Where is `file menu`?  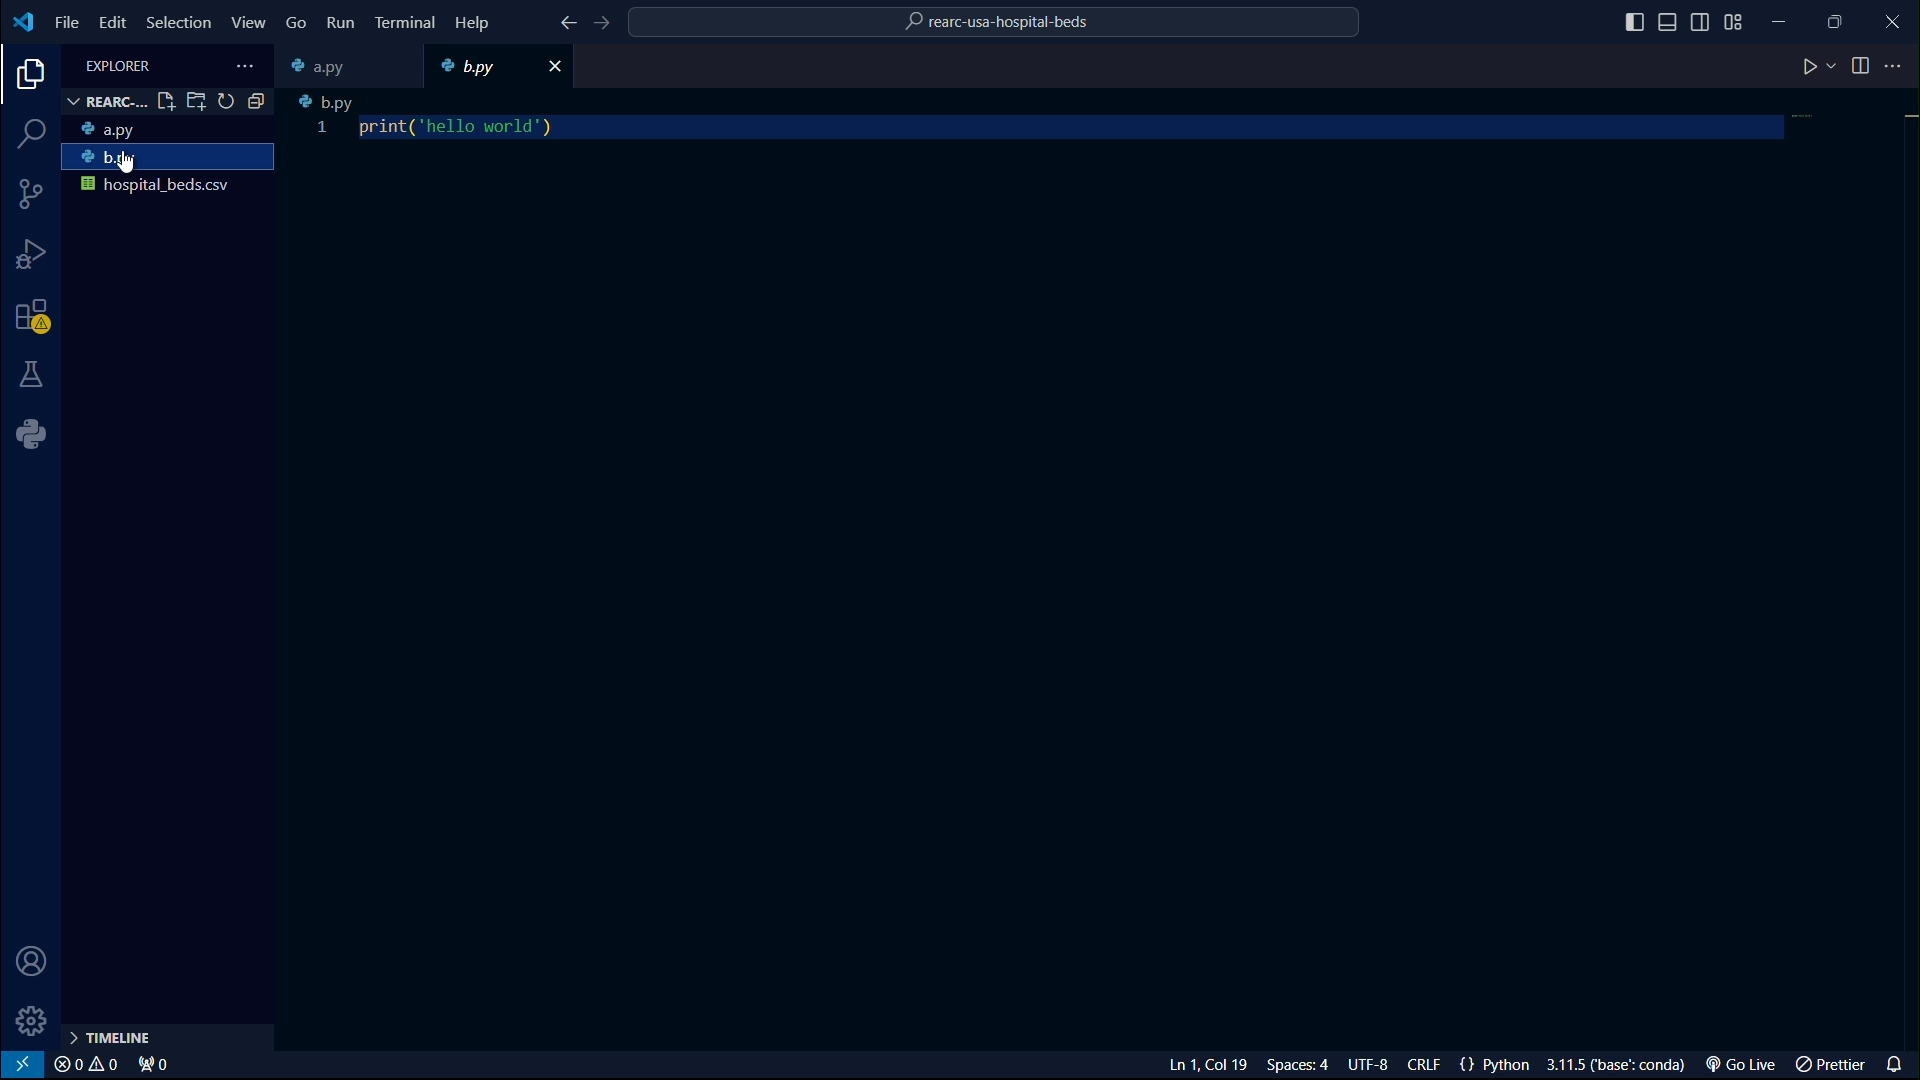 file menu is located at coordinates (65, 21).